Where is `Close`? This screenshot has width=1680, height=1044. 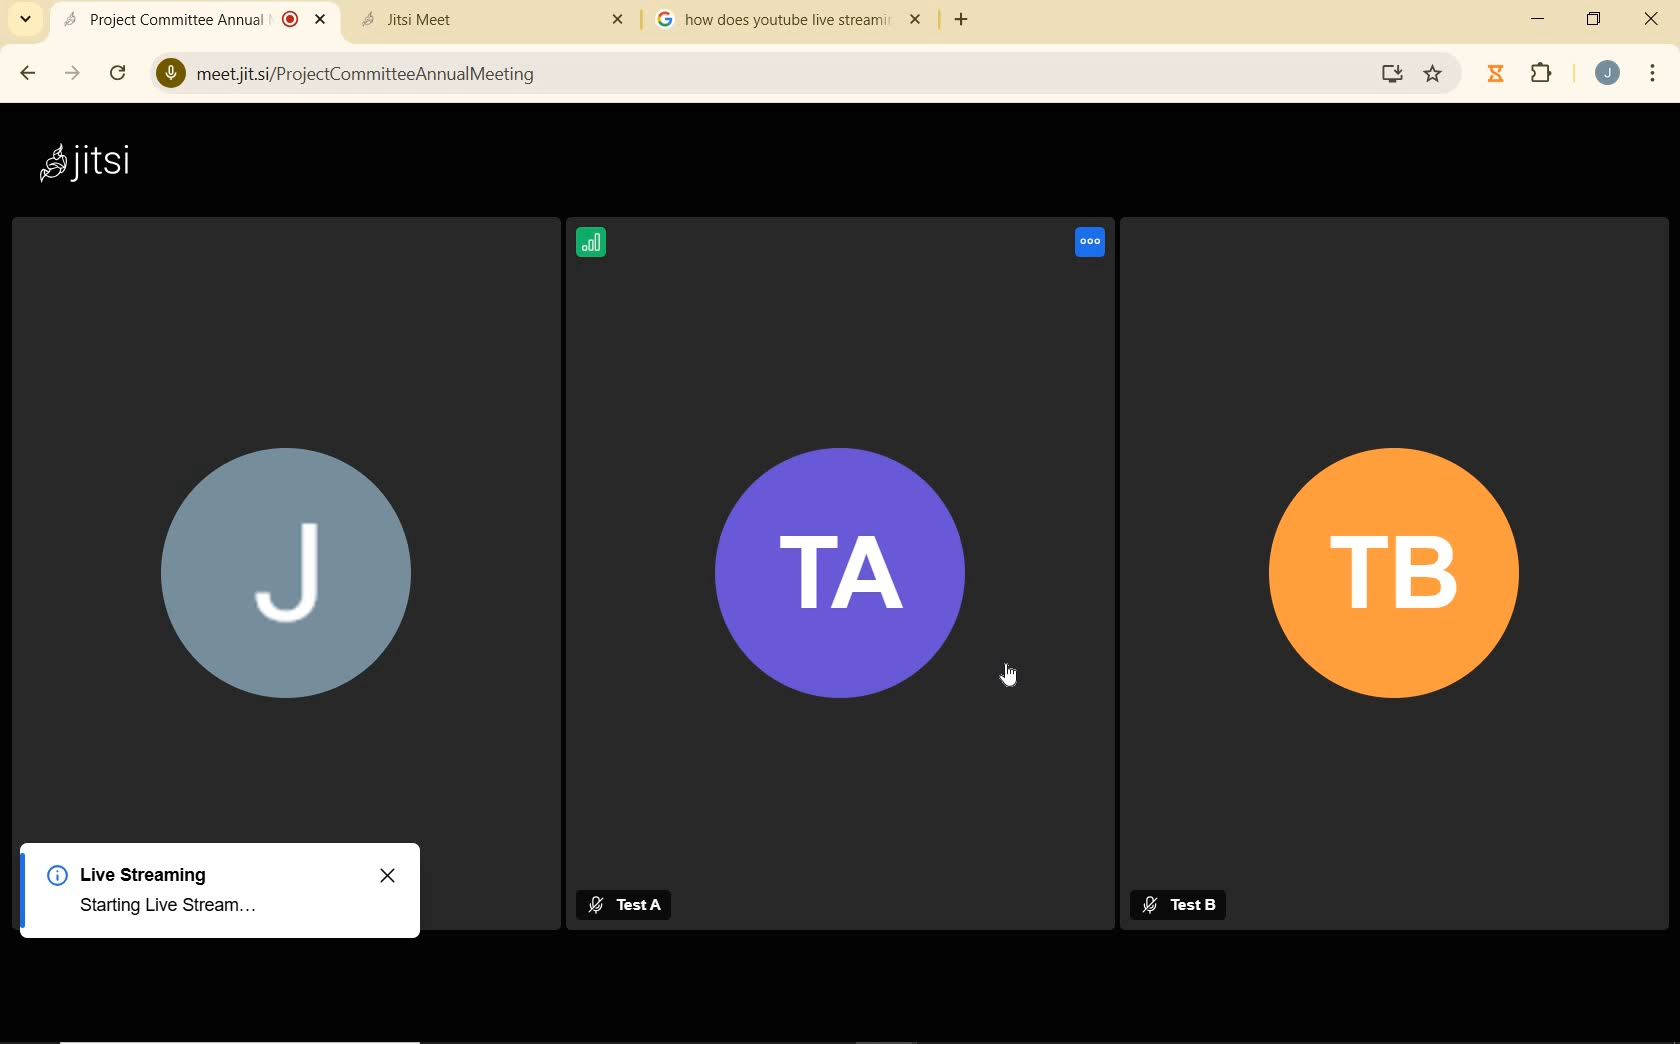 Close is located at coordinates (324, 22).